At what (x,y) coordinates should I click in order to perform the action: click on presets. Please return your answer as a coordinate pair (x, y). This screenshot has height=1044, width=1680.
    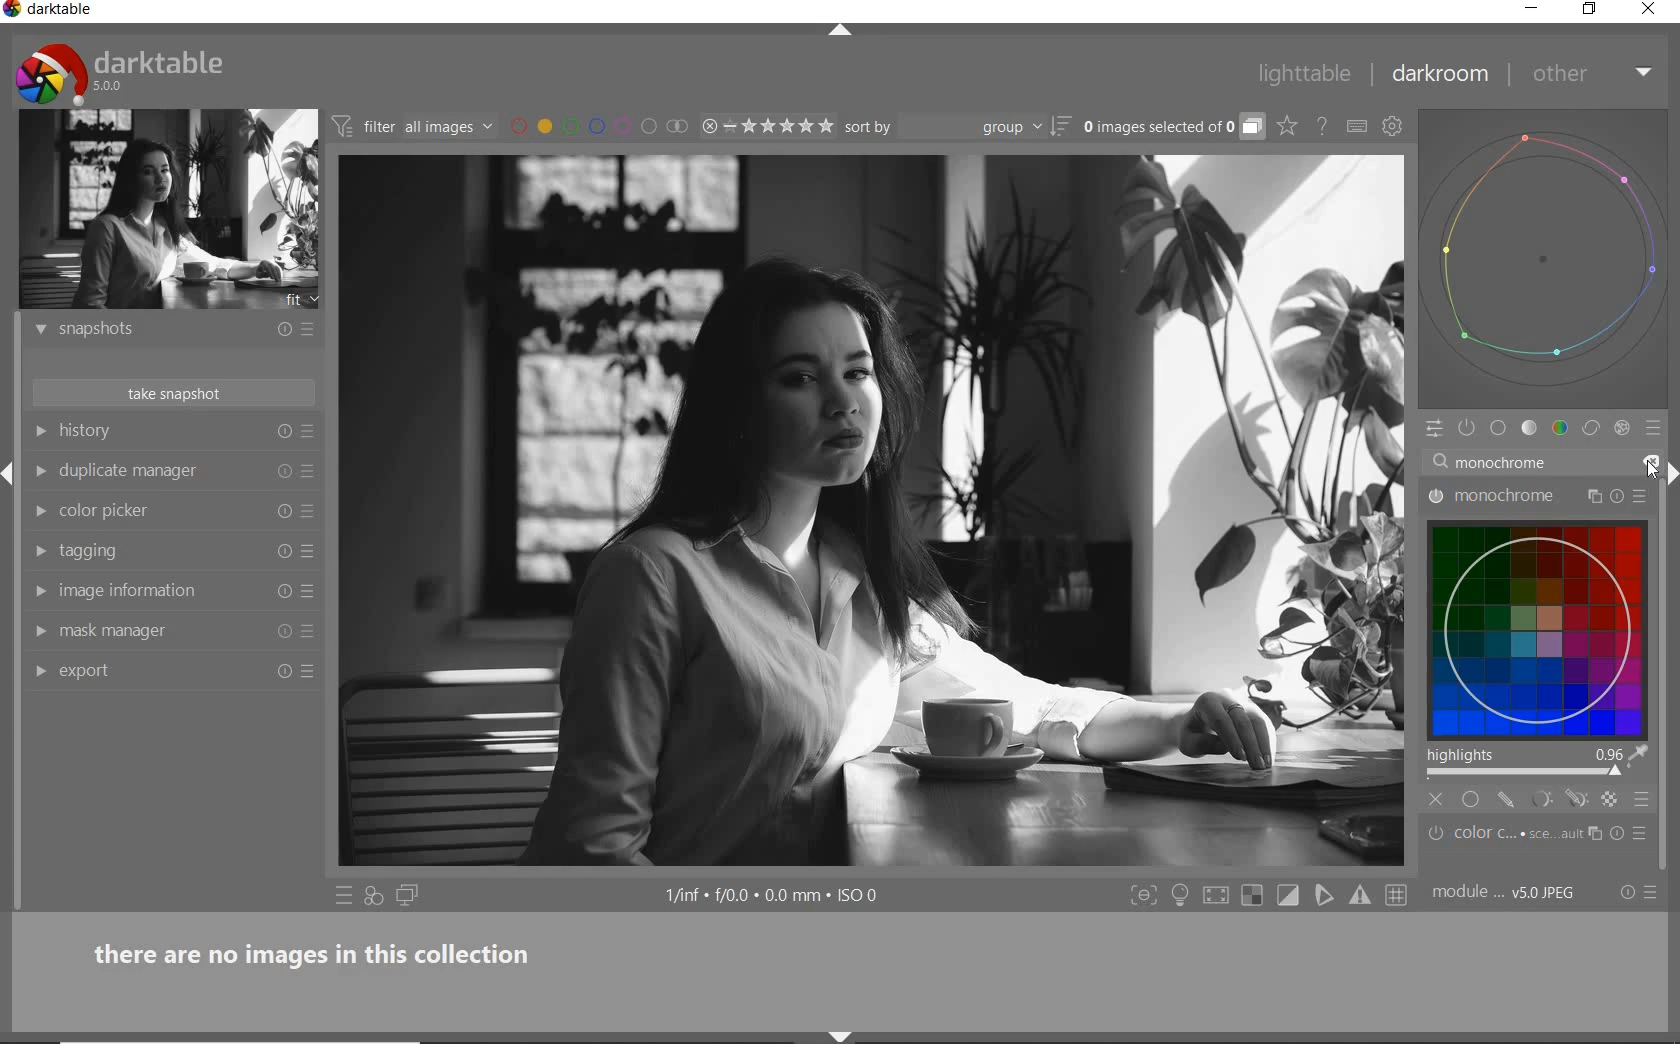
    Looking at the image, I should click on (1656, 429).